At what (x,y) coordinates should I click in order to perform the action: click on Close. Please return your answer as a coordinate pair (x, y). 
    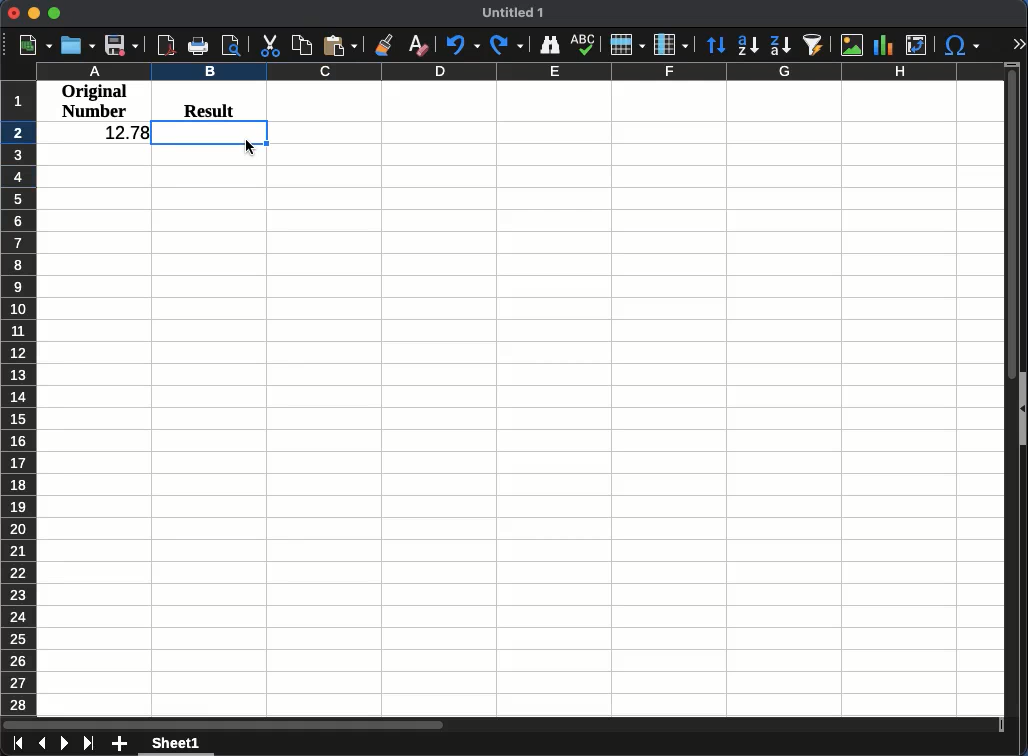
    Looking at the image, I should click on (14, 13).